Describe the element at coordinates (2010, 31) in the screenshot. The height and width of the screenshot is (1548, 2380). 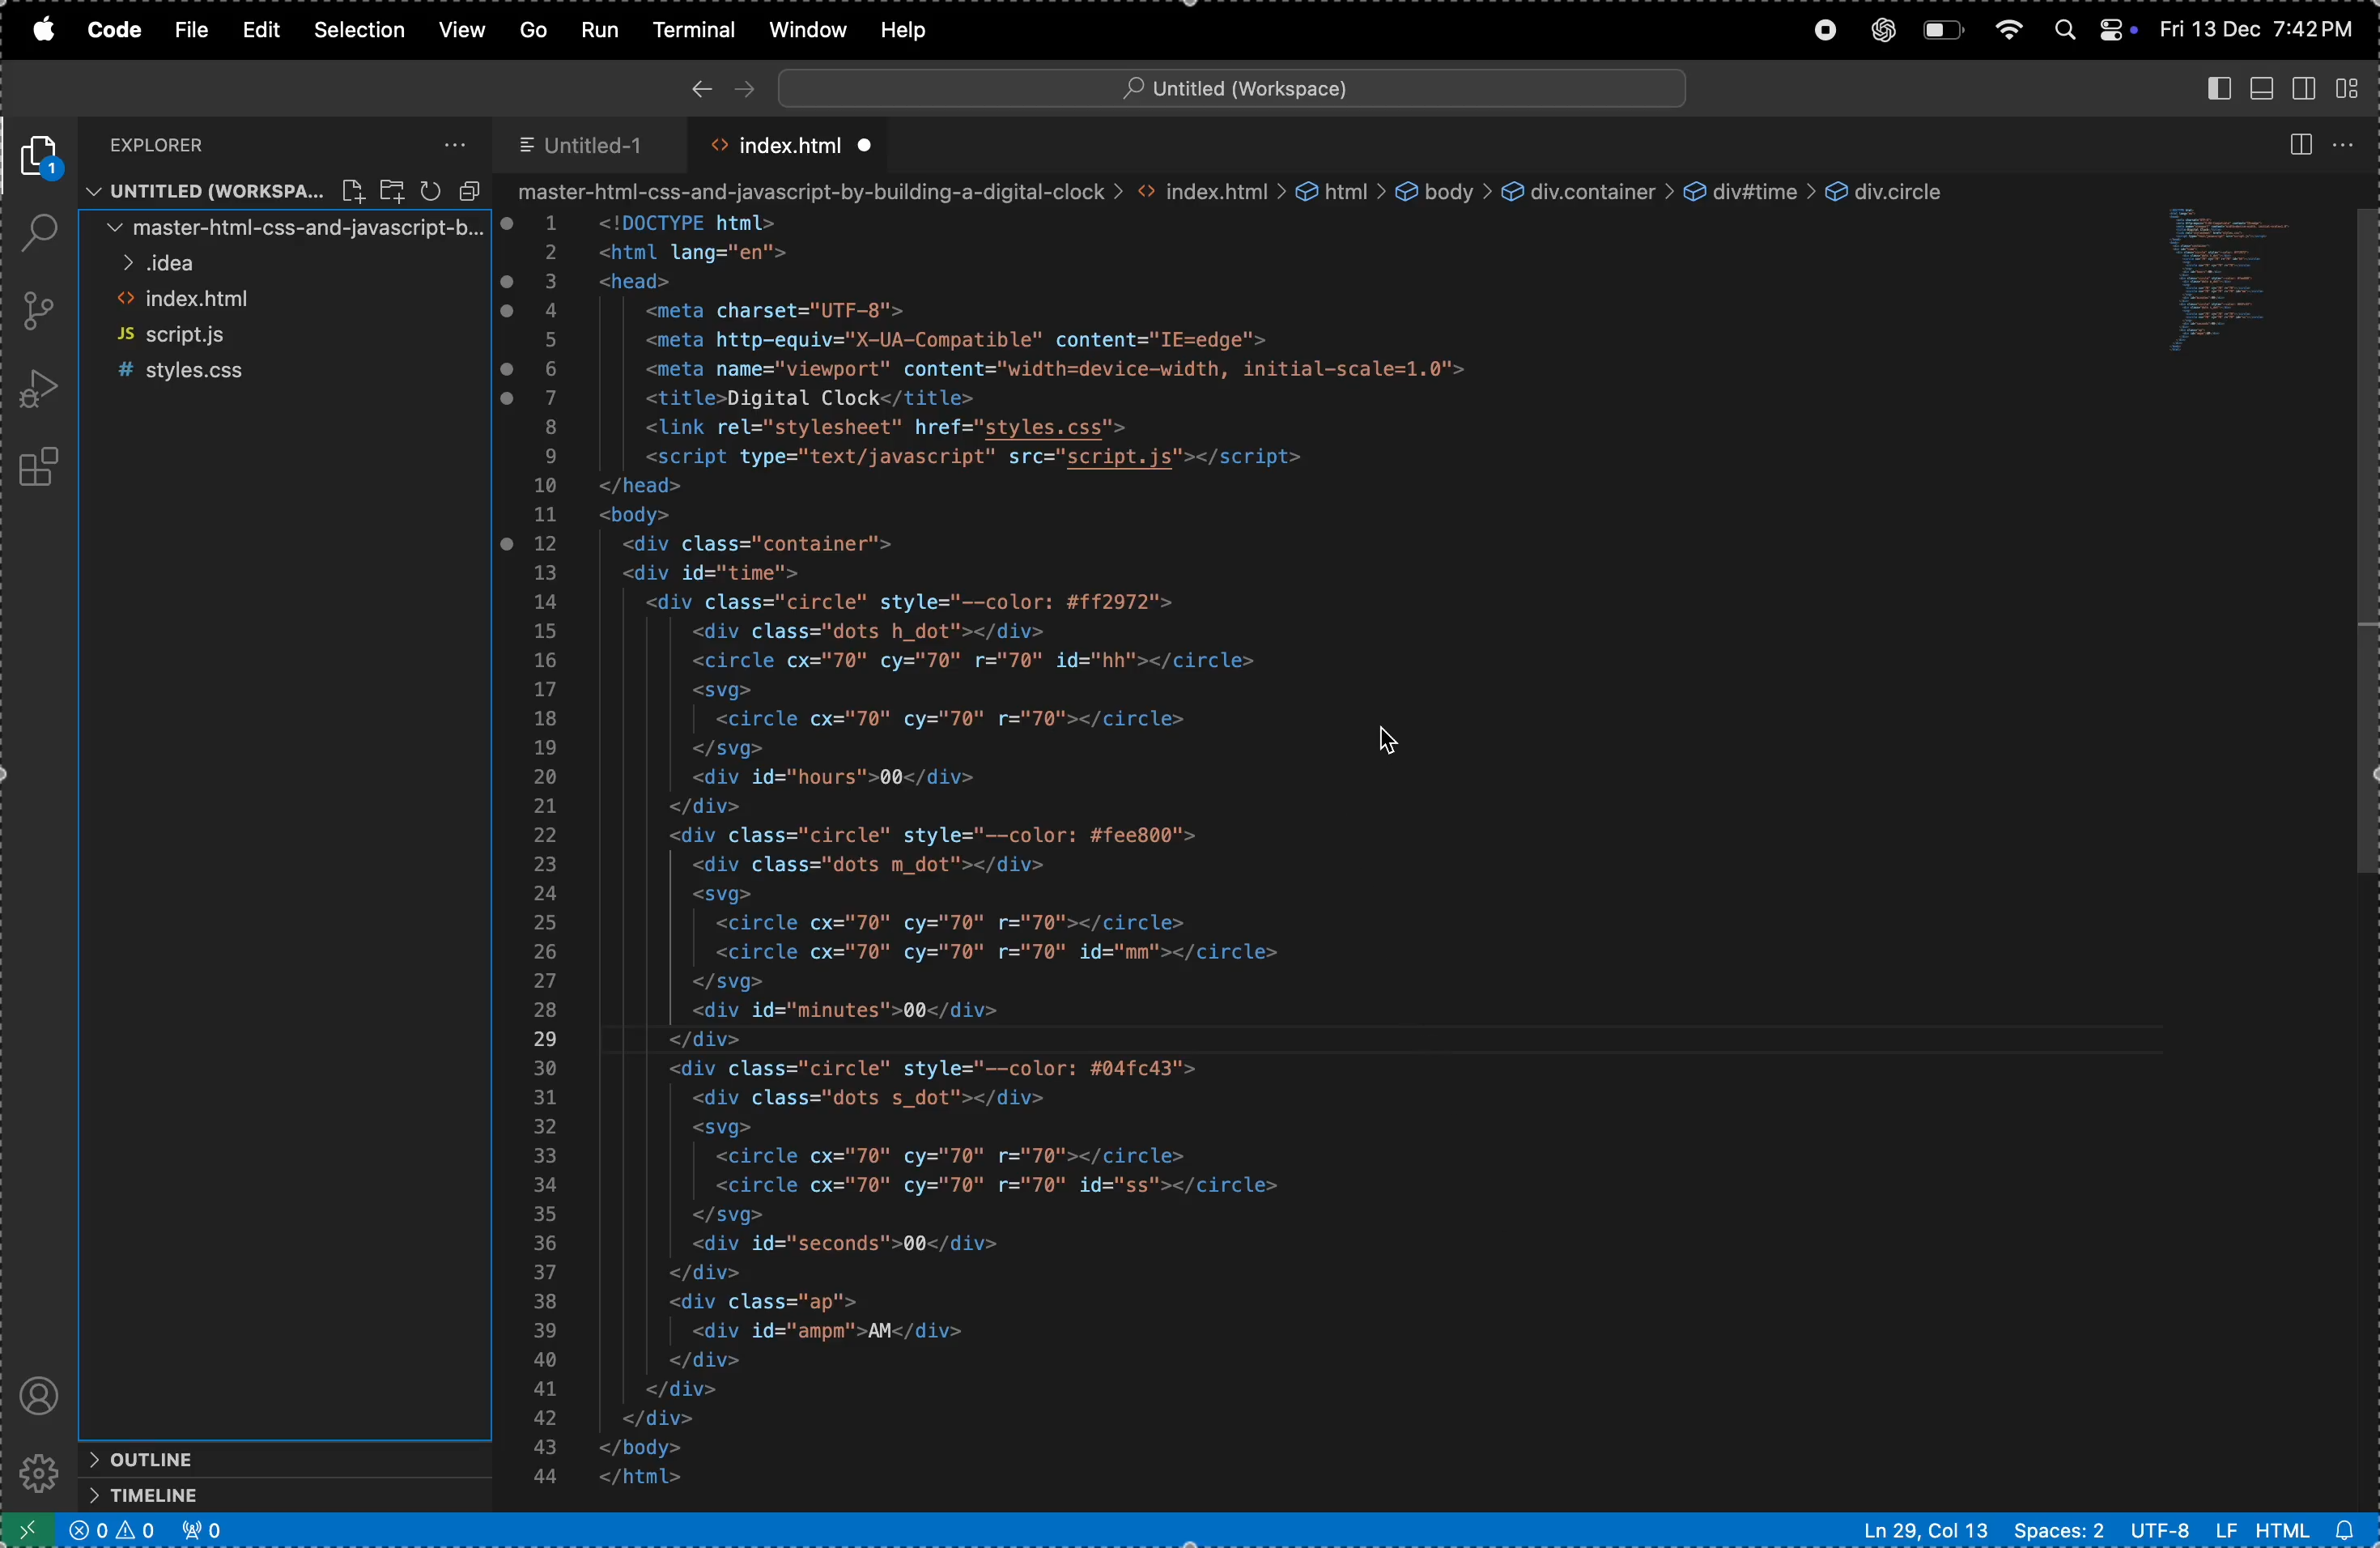
I see `wifi` at that location.